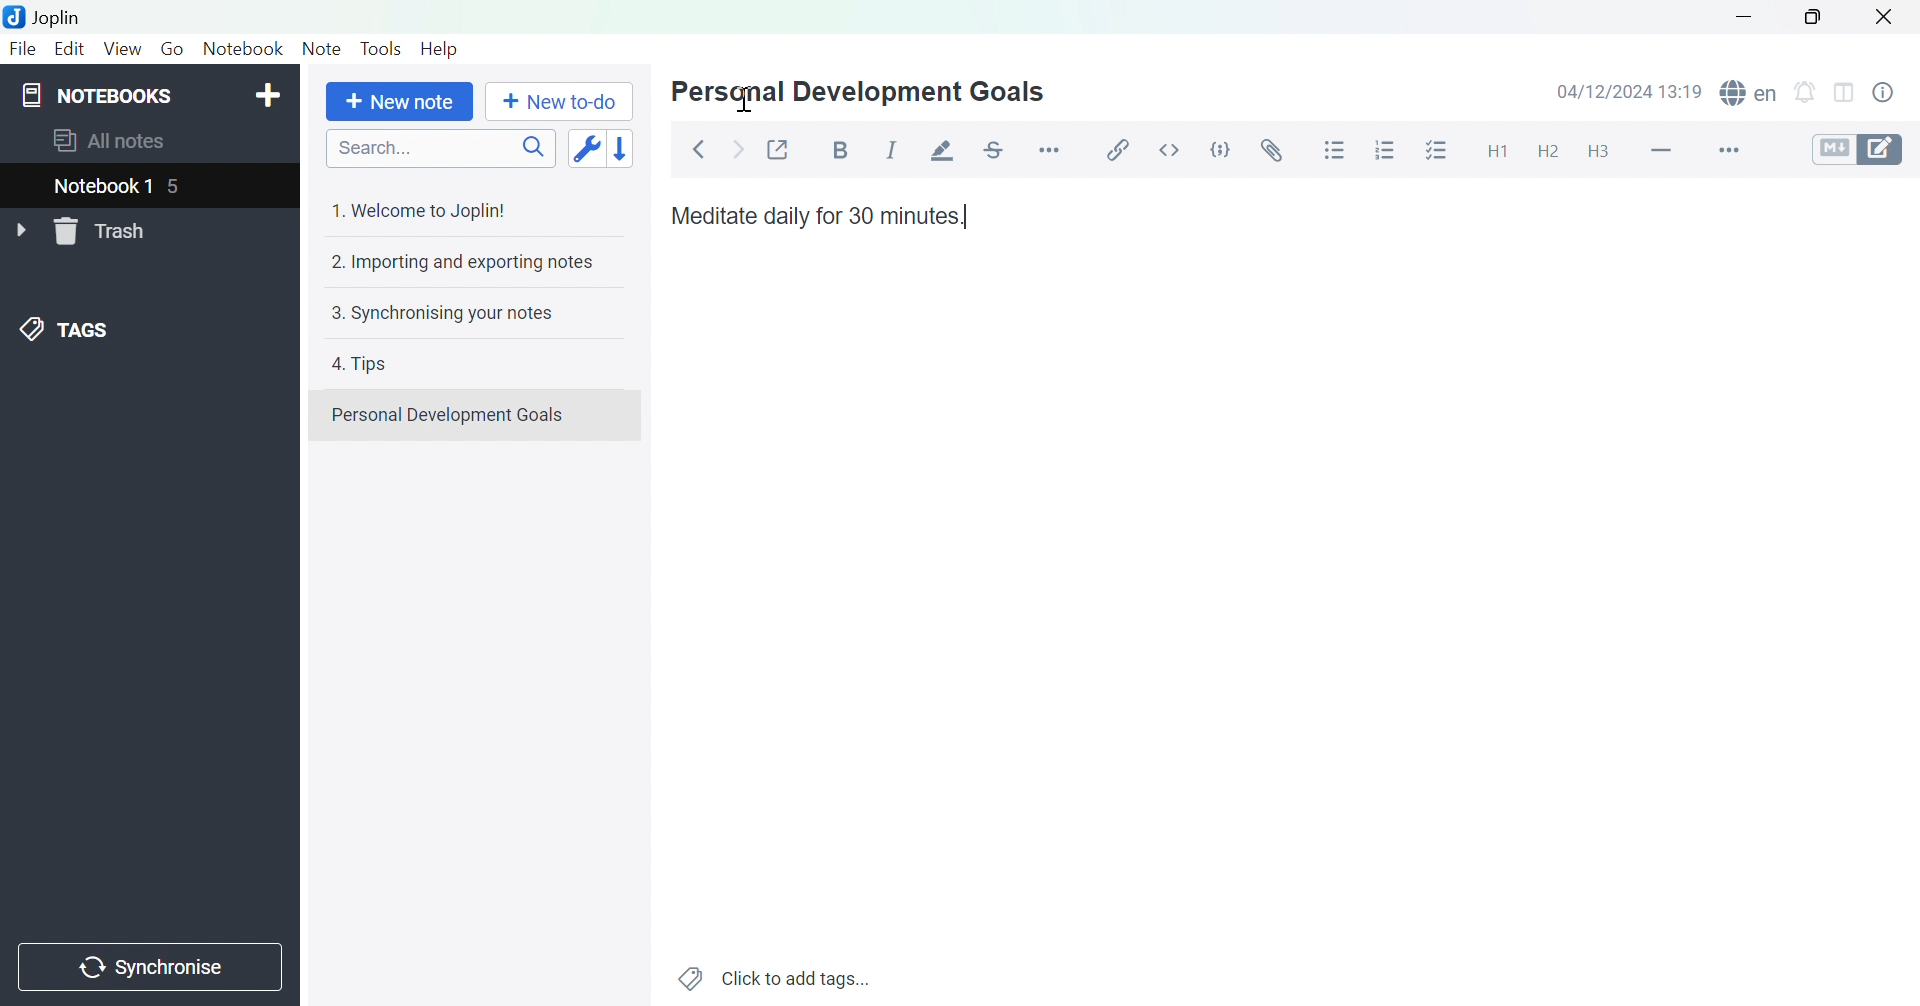  I want to click on 2. Importing and exporting notes, so click(460, 263).